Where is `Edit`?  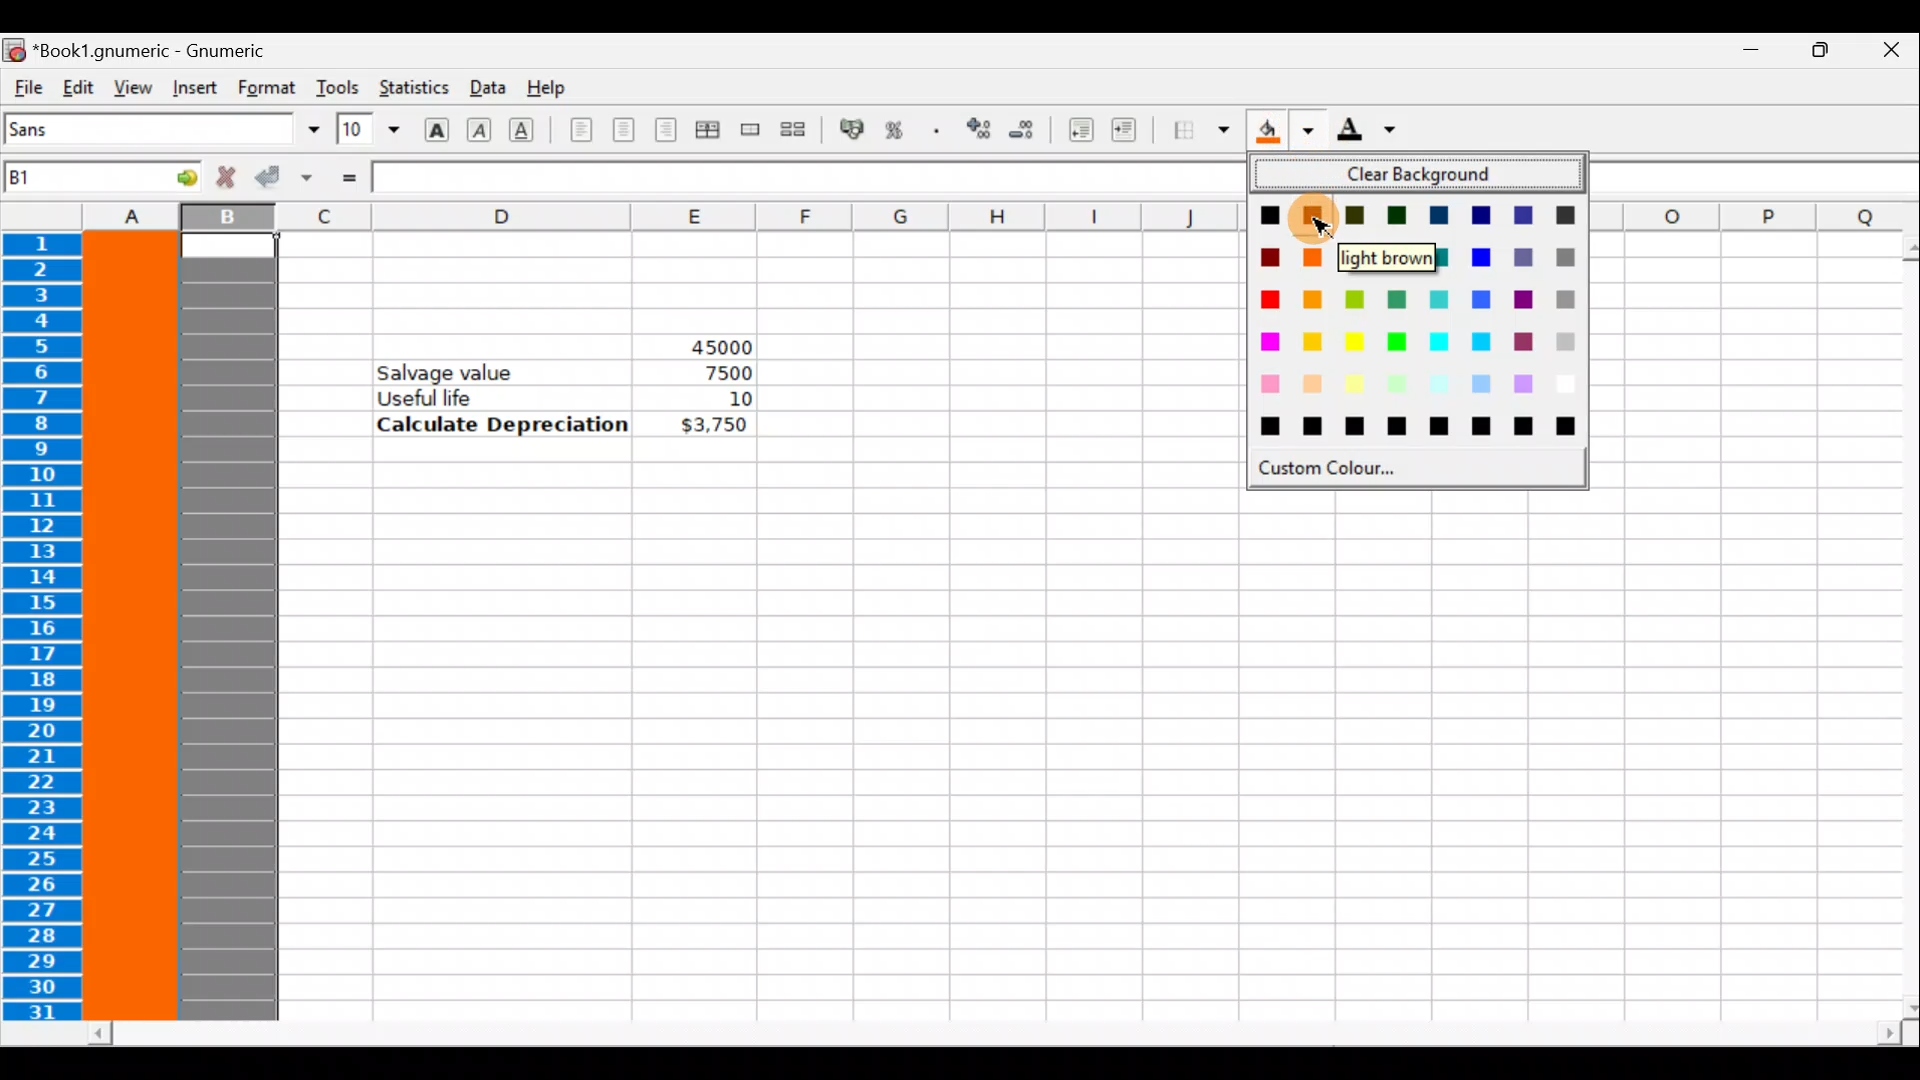
Edit is located at coordinates (78, 86).